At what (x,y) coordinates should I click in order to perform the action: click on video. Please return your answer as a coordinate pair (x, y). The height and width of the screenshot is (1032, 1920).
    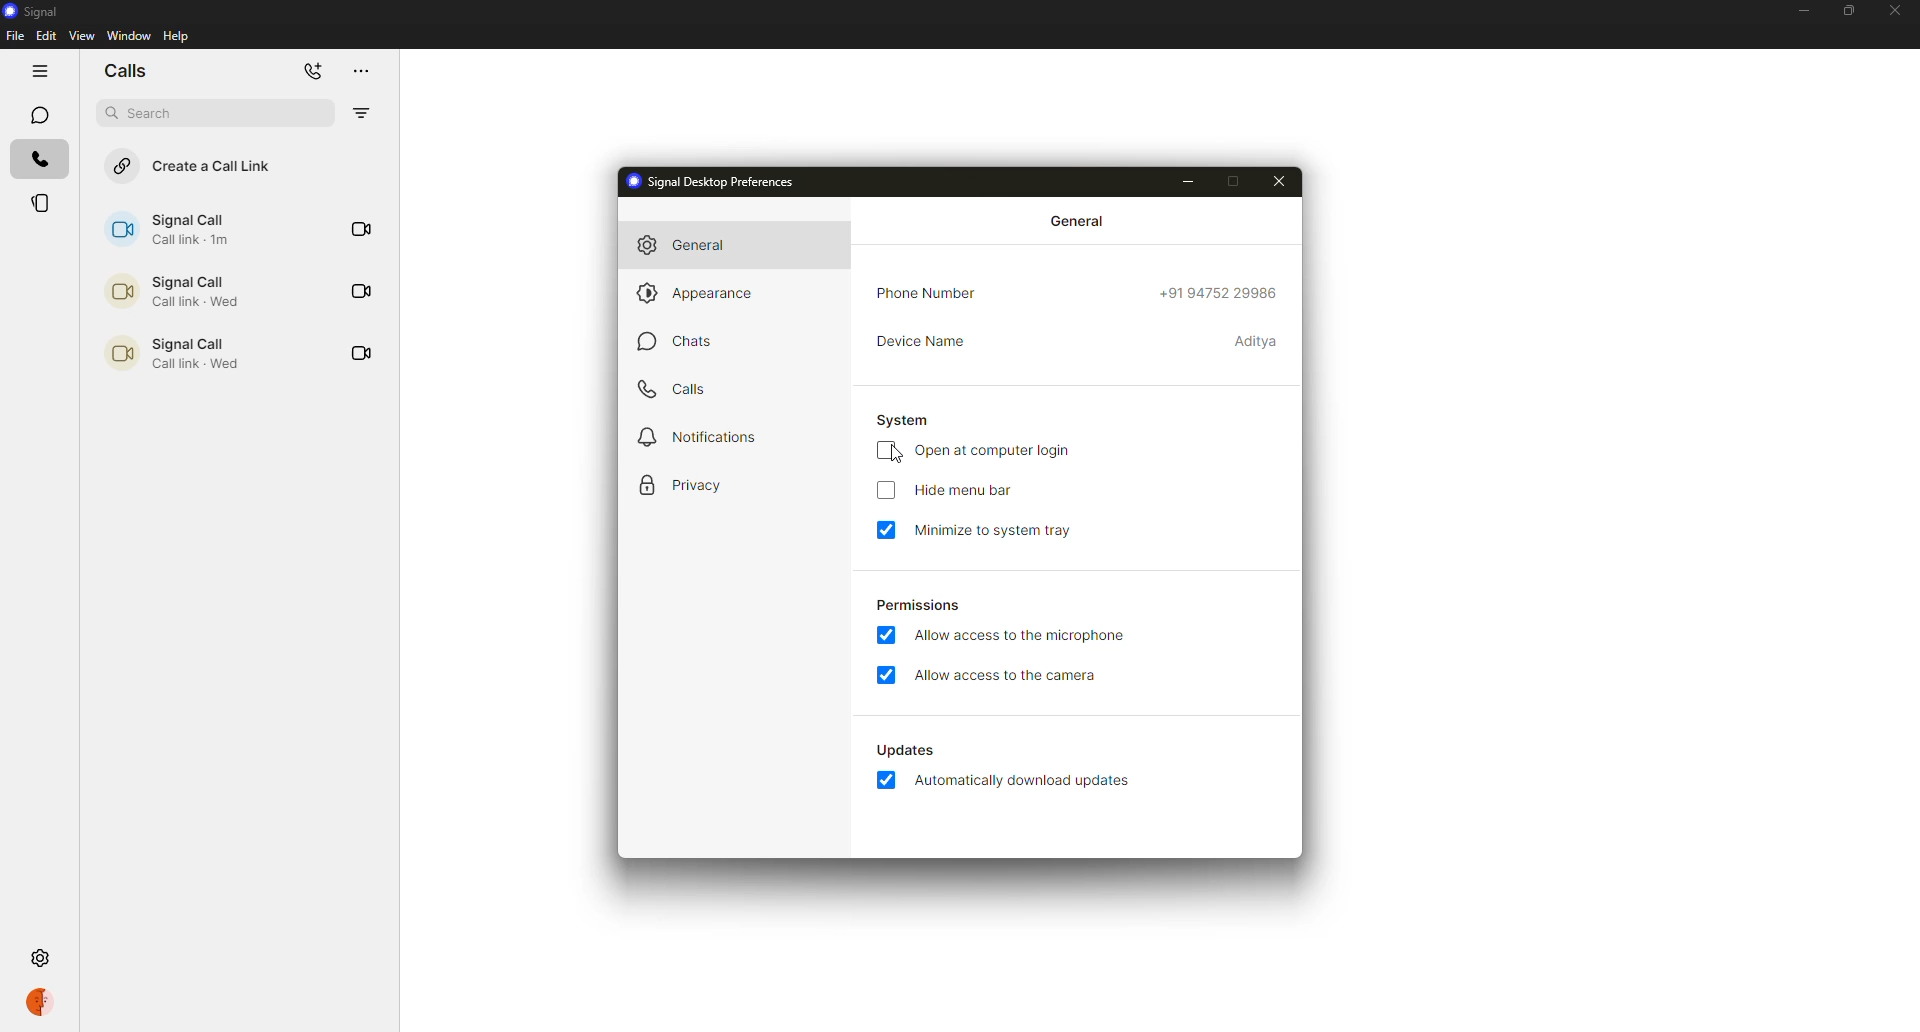
    Looking at the image, I should click on (360, 291).